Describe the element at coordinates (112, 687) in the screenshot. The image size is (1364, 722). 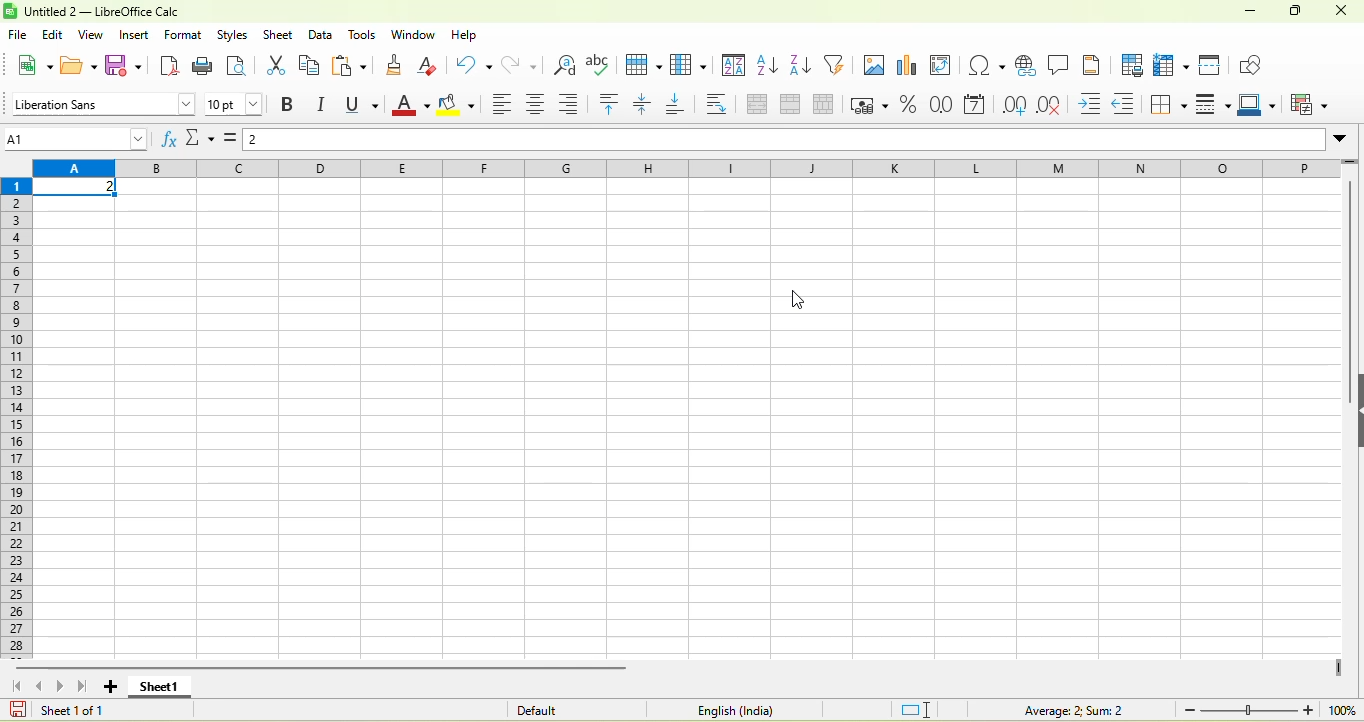
I see `add new sheet` at that location.